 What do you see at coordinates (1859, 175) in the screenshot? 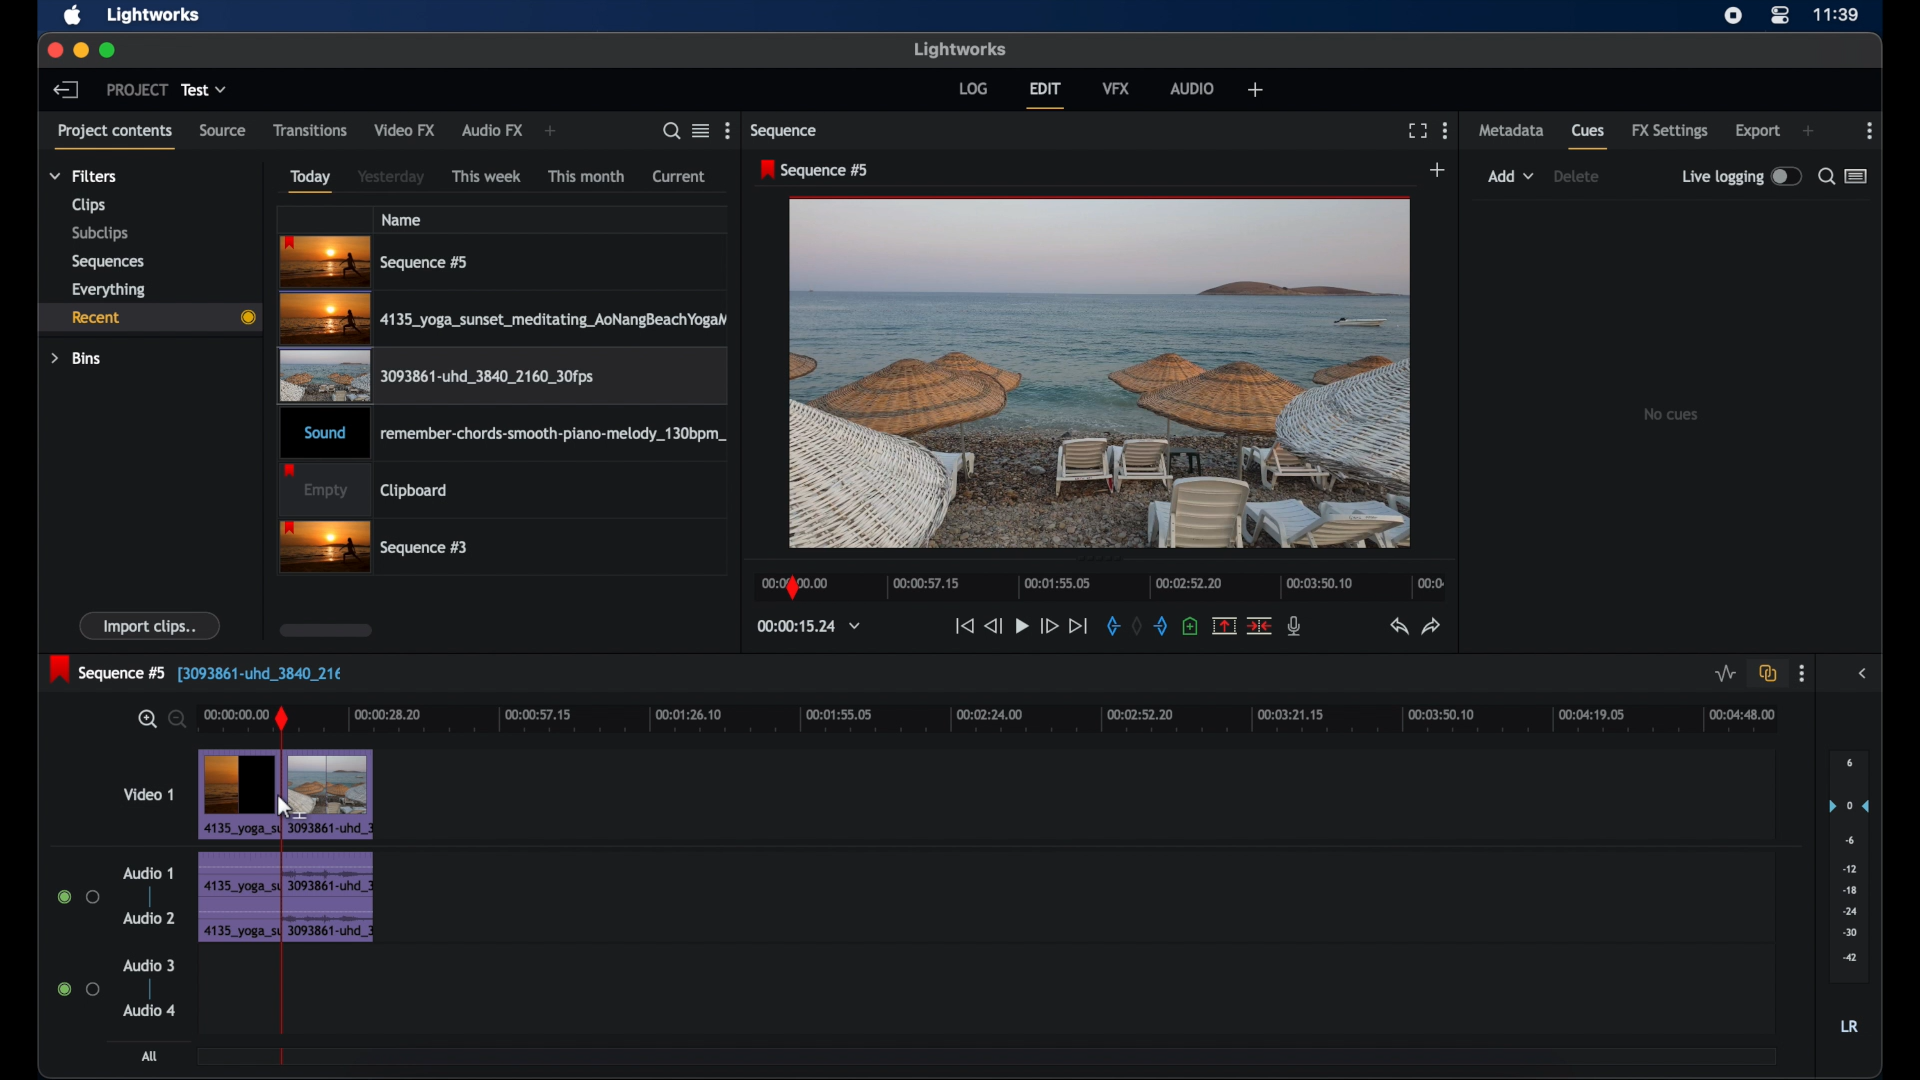
I see `toggle list or logger view` at bounding box center [1859, 175].